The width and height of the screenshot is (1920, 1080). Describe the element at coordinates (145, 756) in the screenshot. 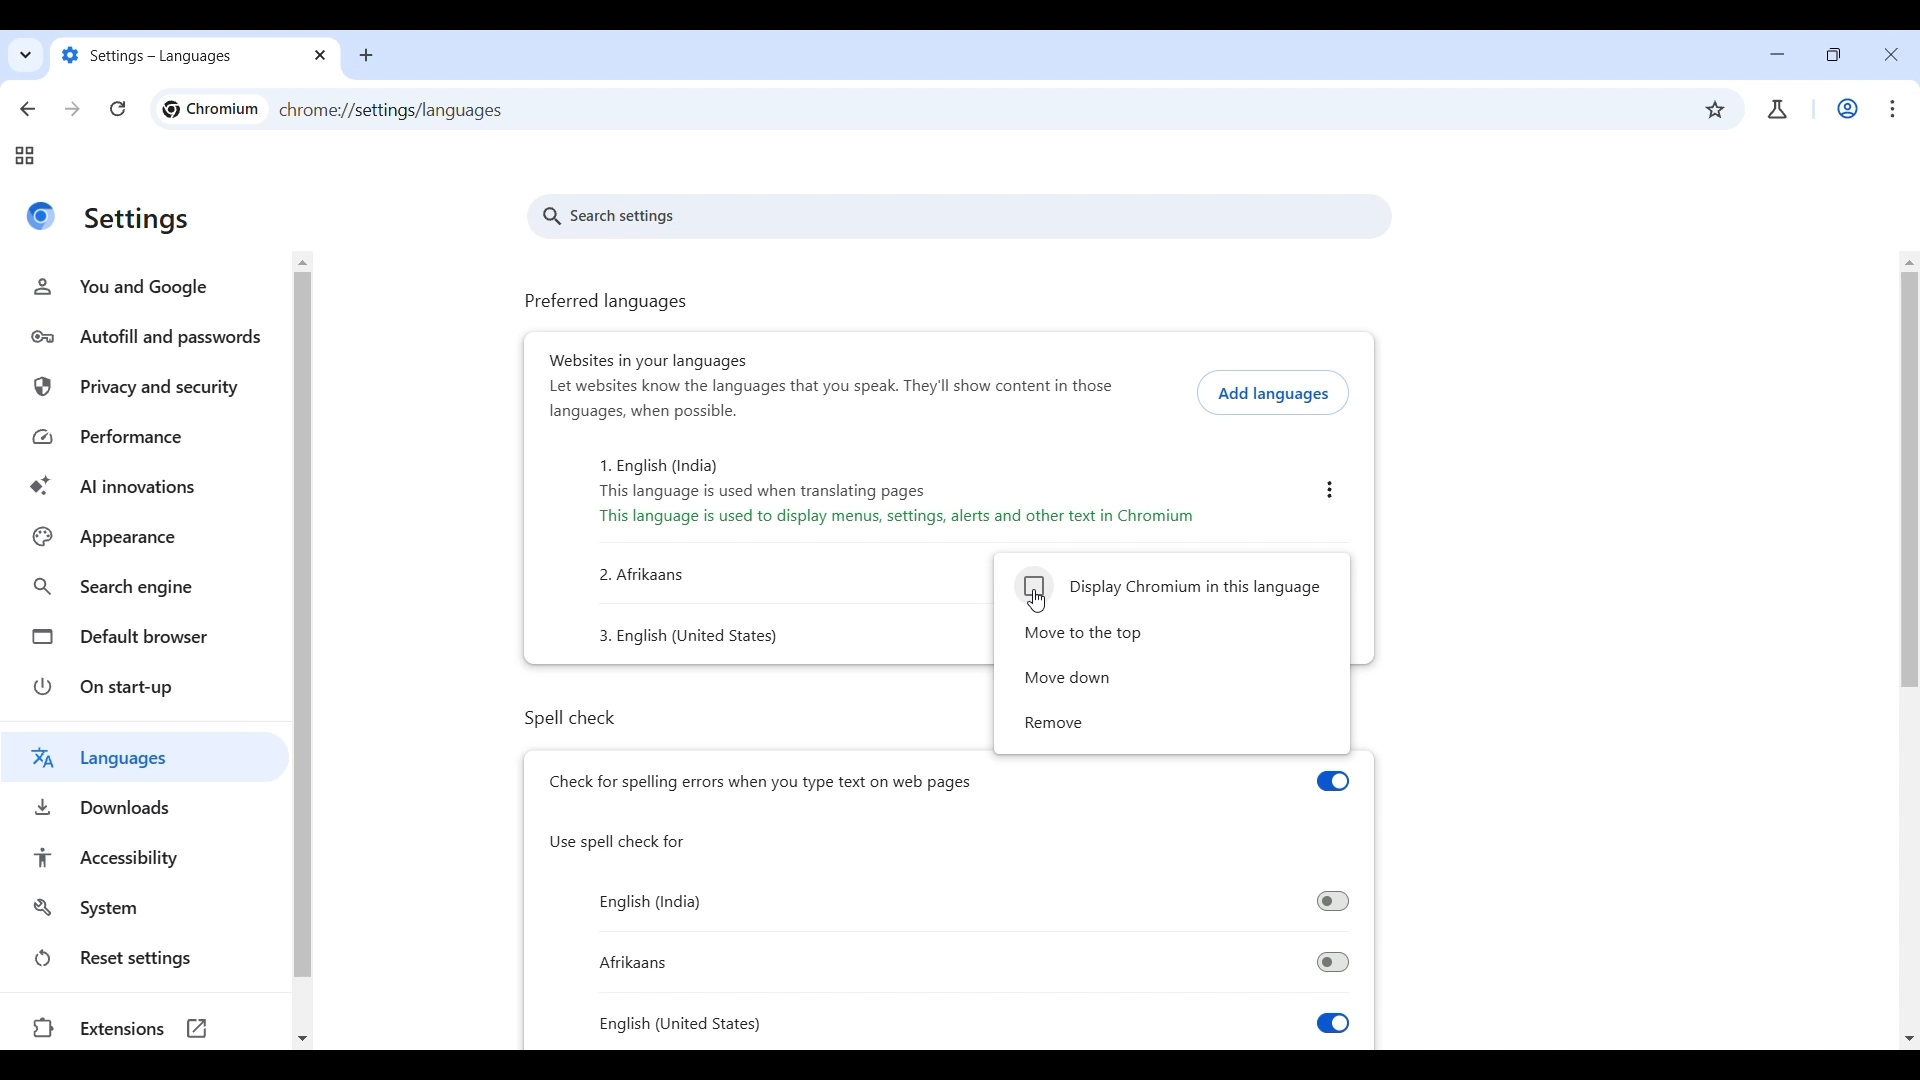

I see `Languages highlighted` at that location.